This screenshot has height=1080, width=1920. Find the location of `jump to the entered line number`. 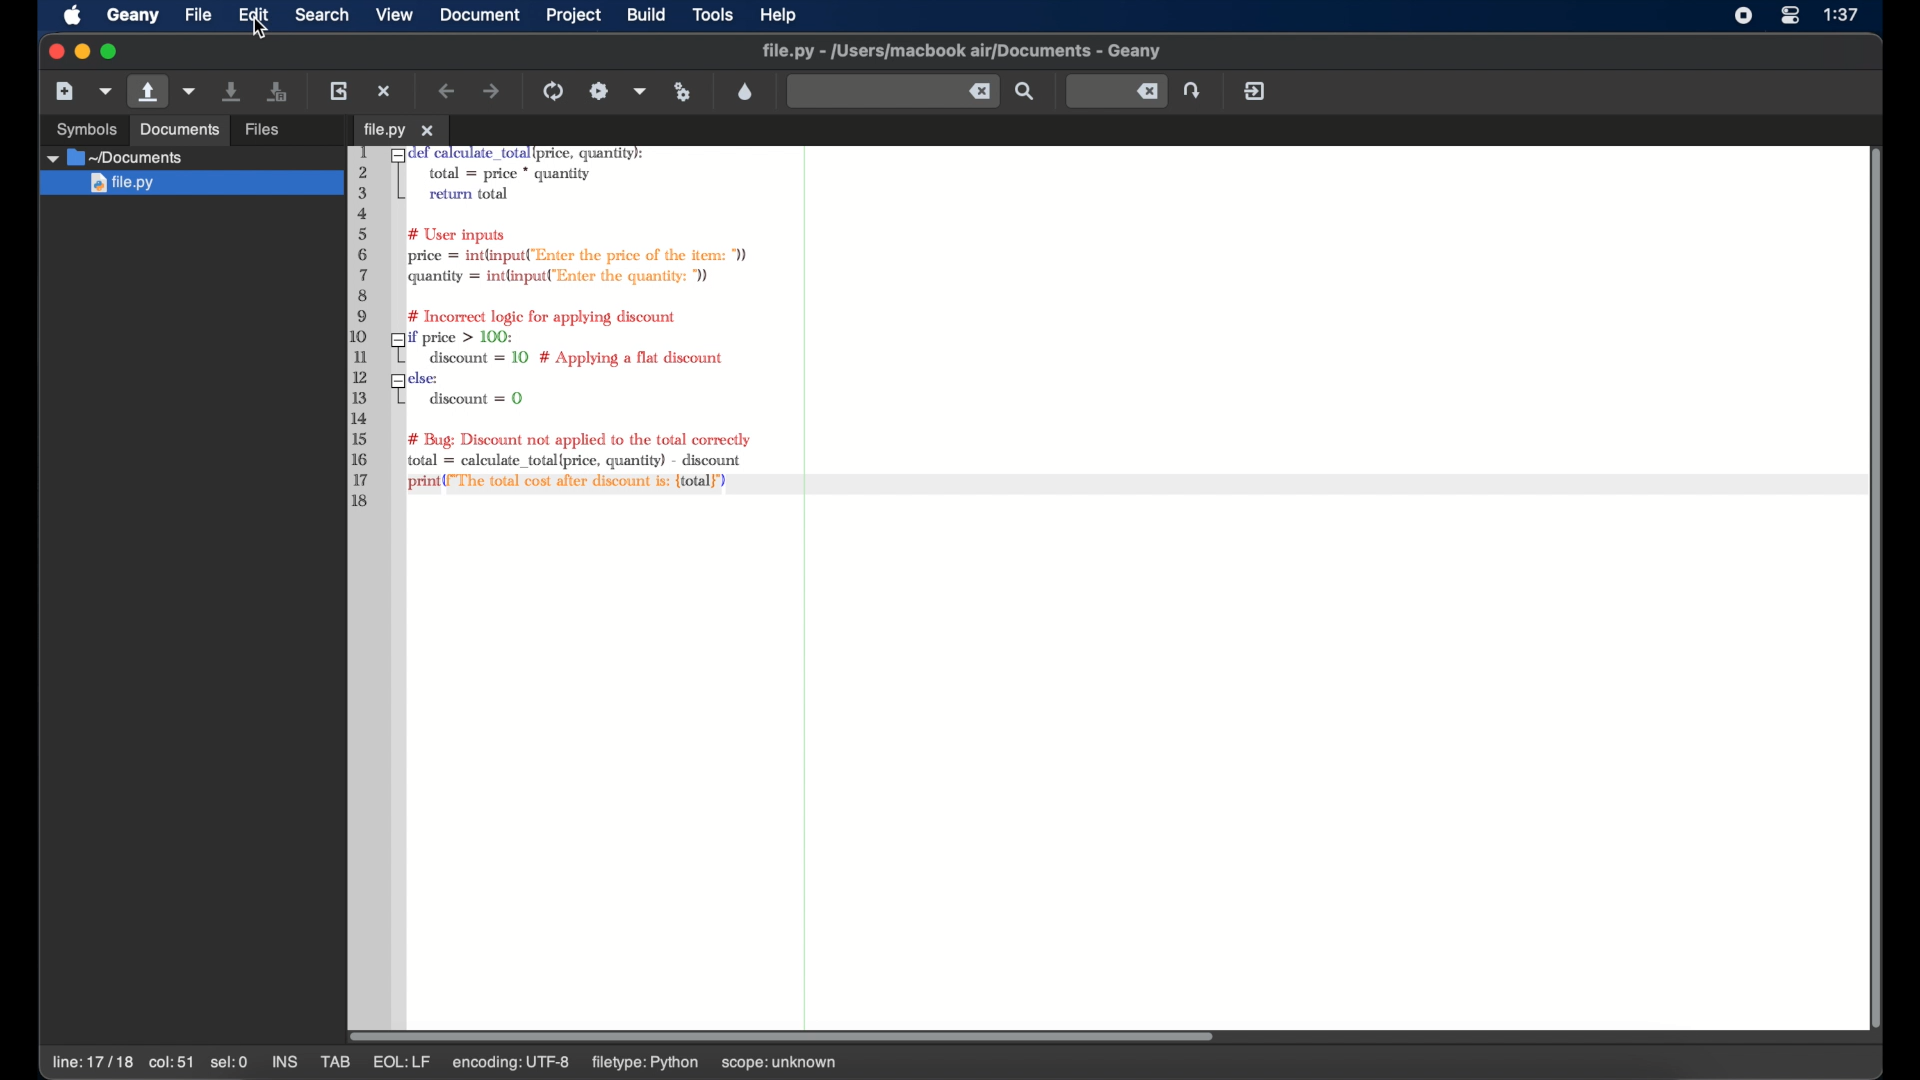

jump to the entered line number is located at coordinates (1194, 90).